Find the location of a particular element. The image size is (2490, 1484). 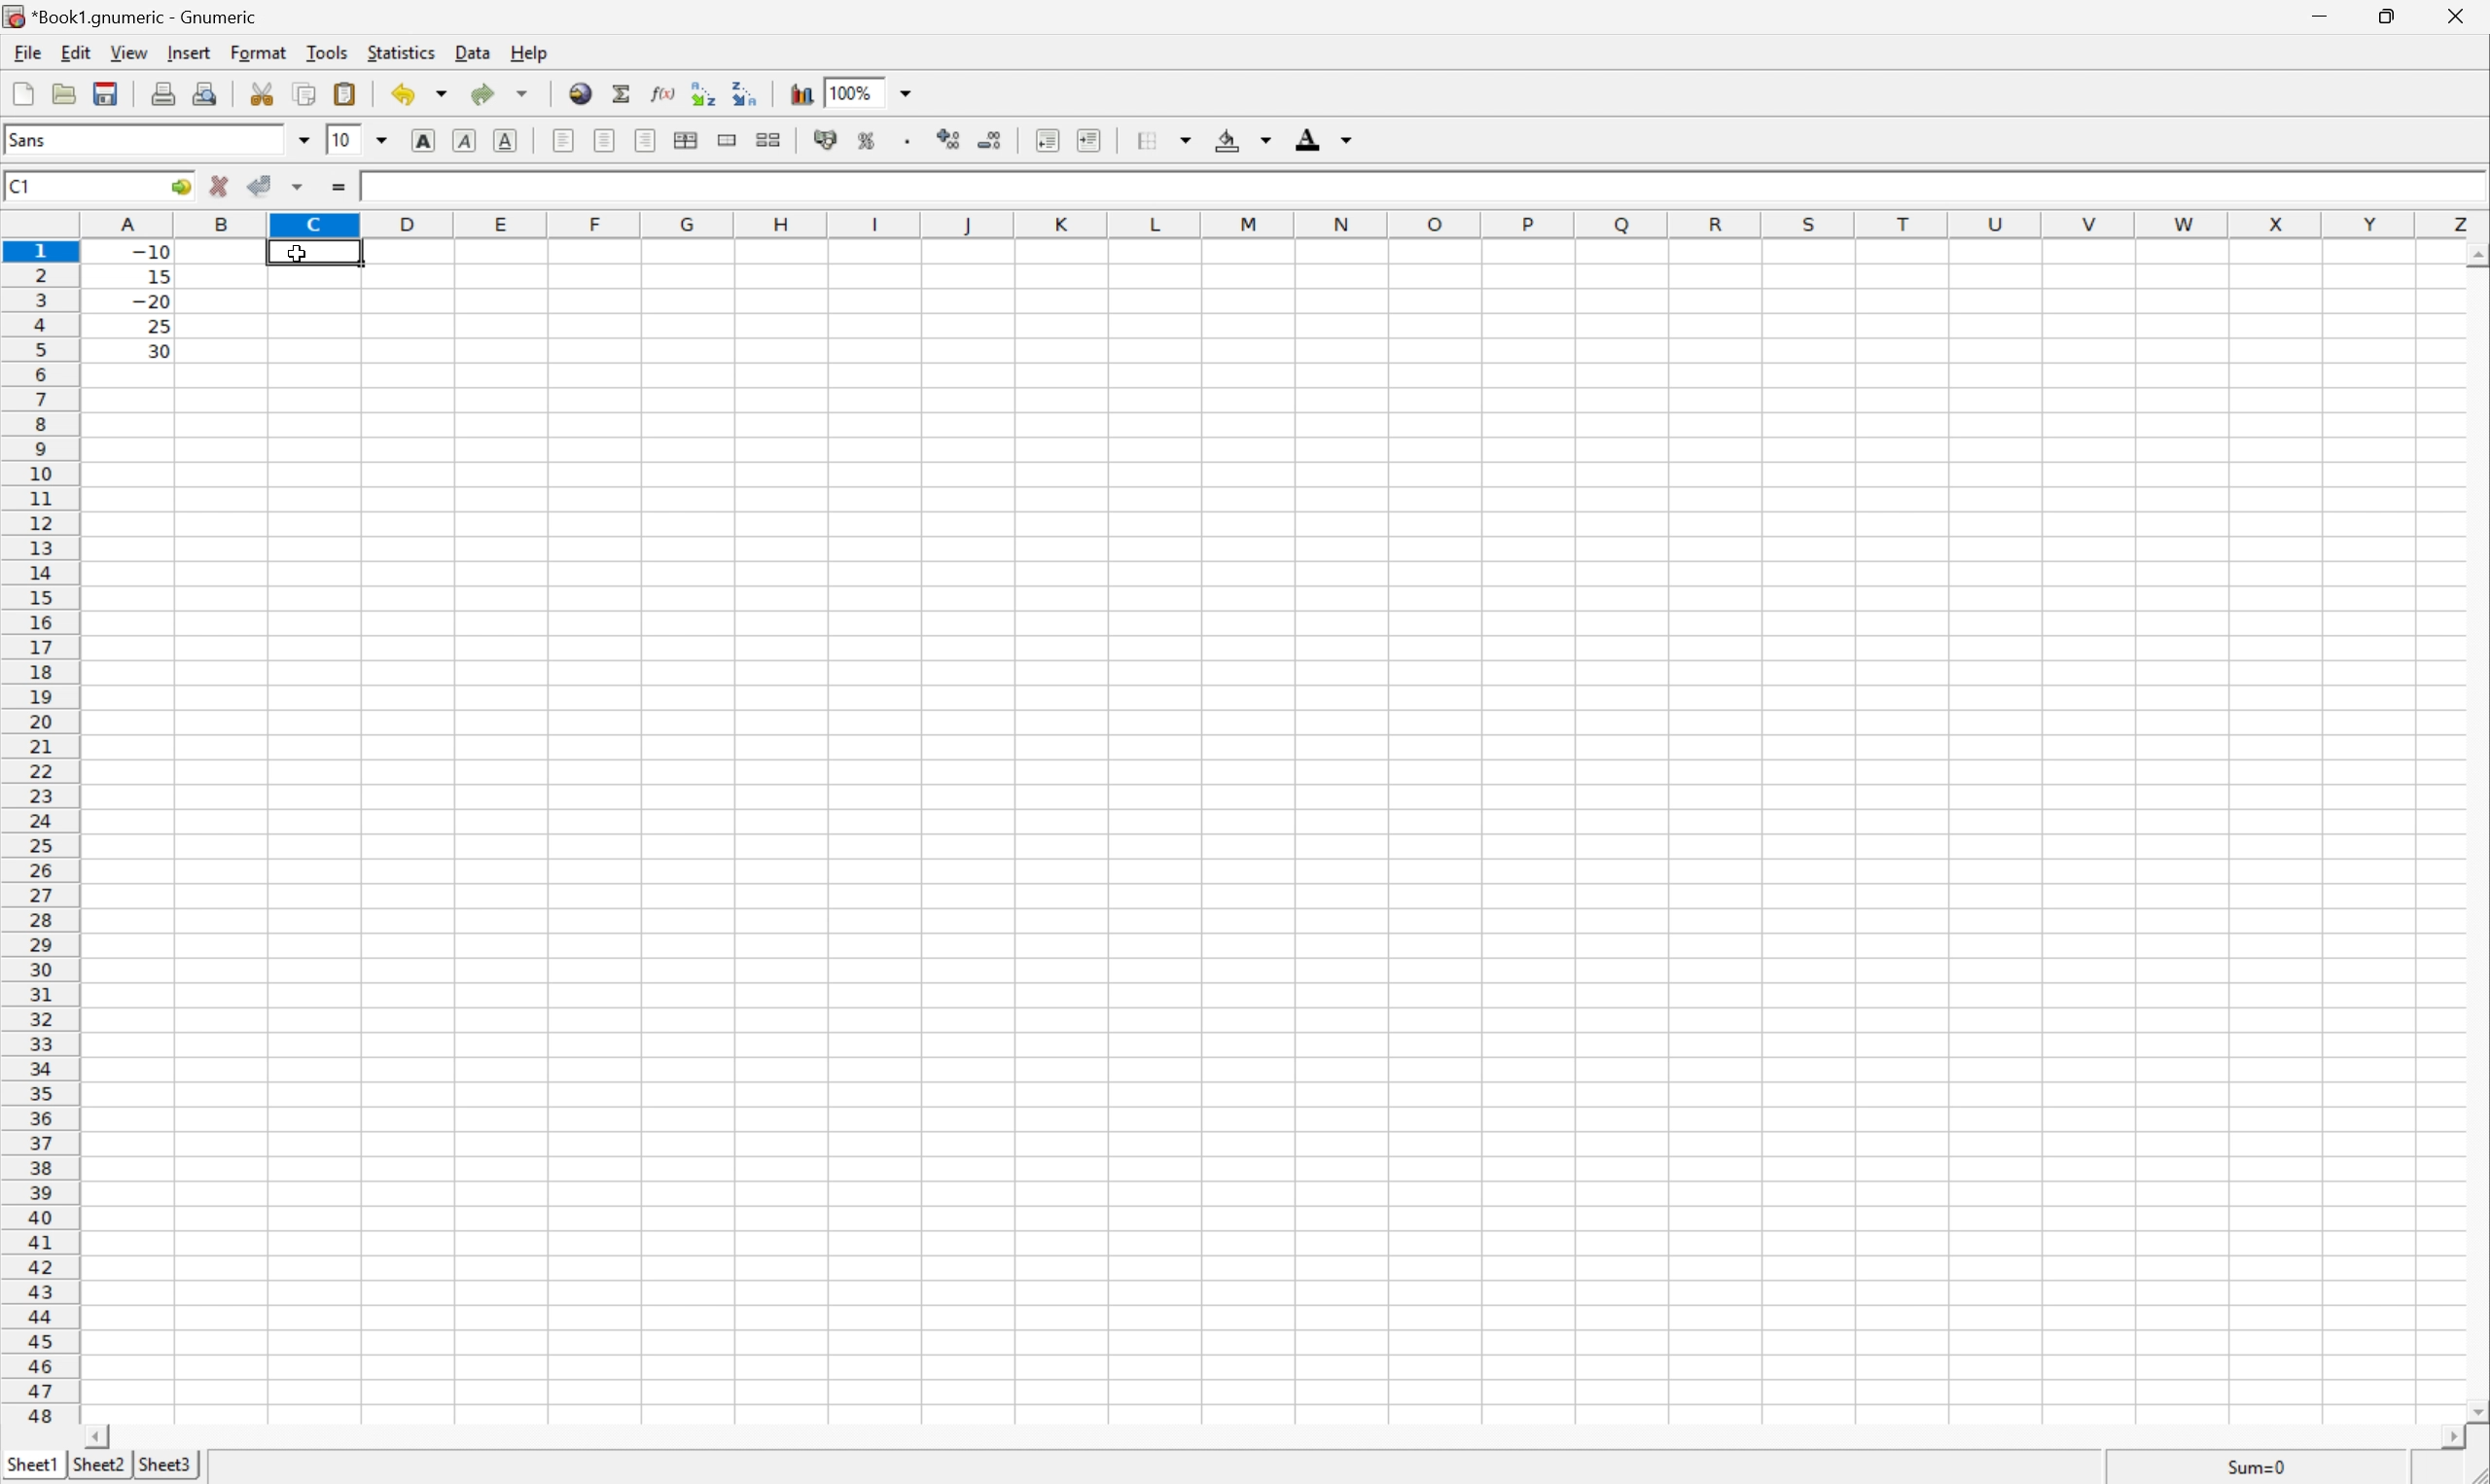

Scroll left is located at coordinates (101, 1435).